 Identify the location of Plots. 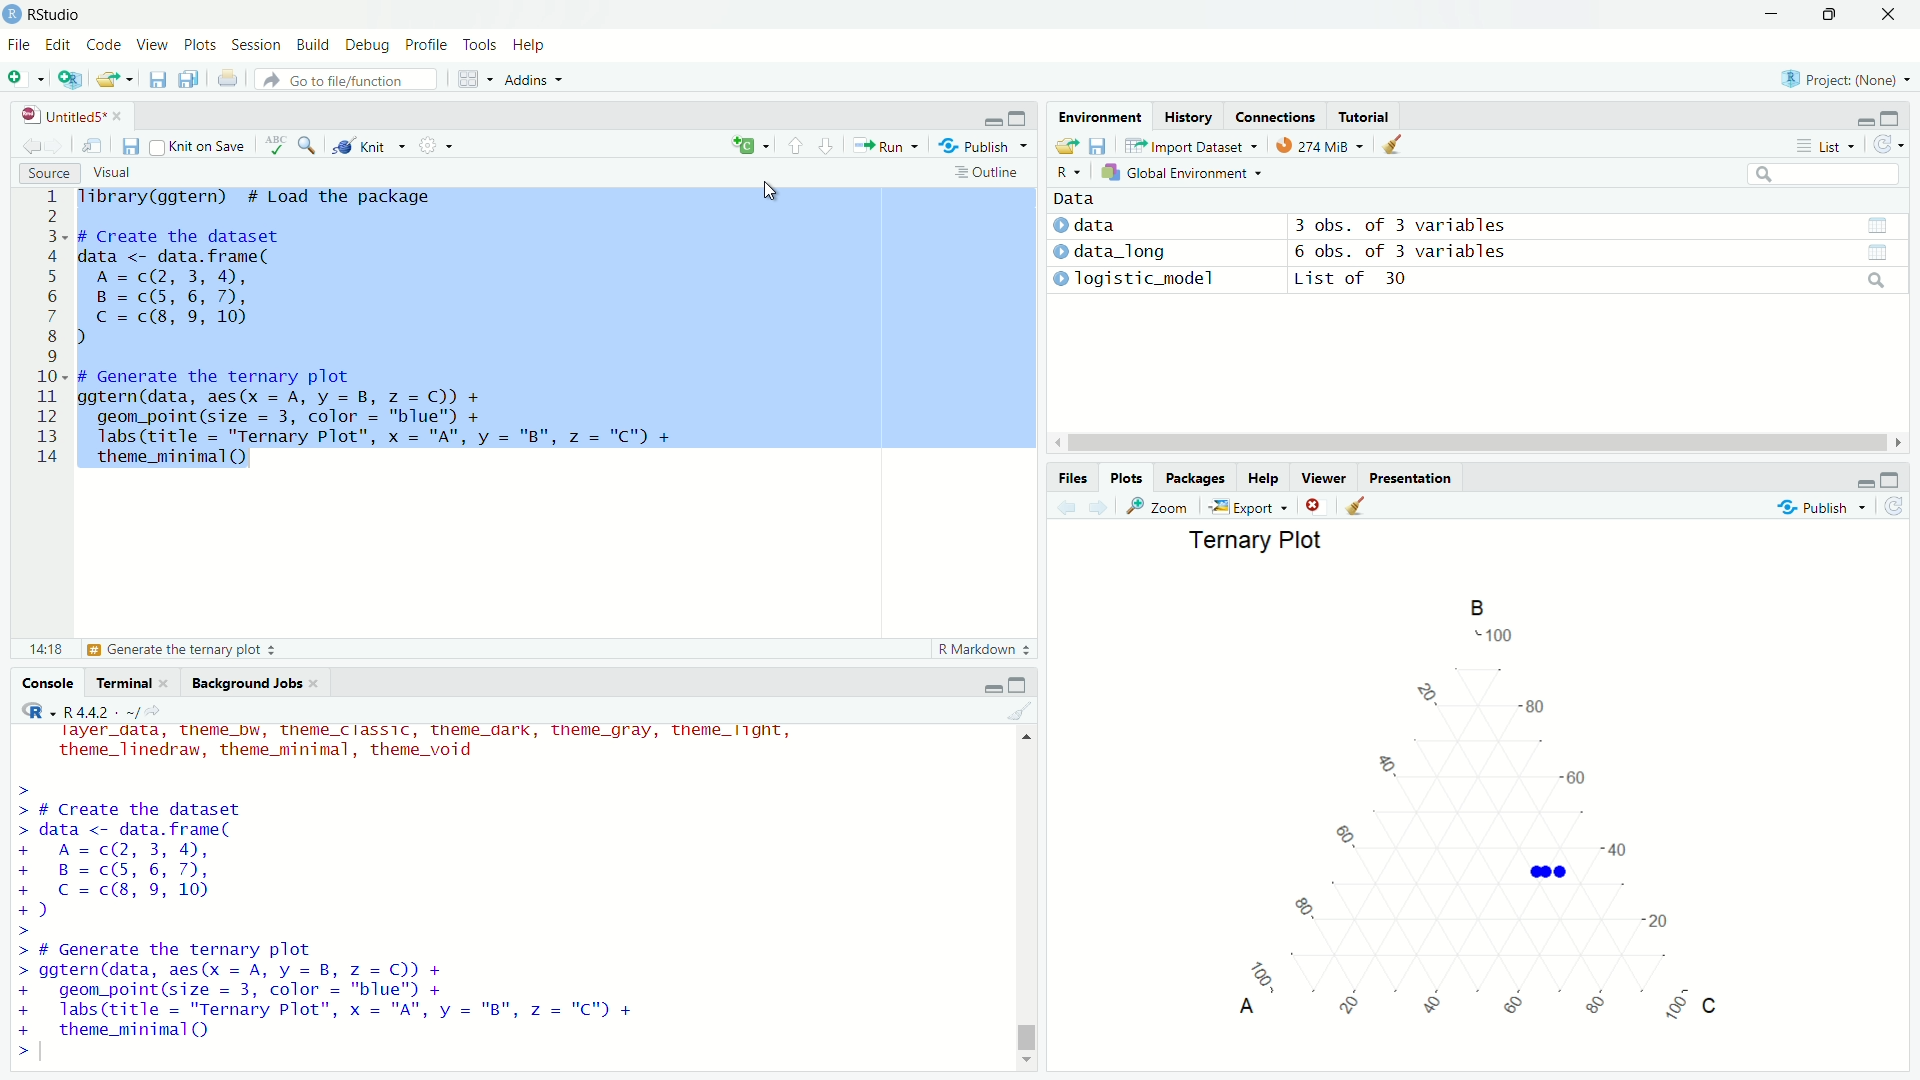
(197, 46).